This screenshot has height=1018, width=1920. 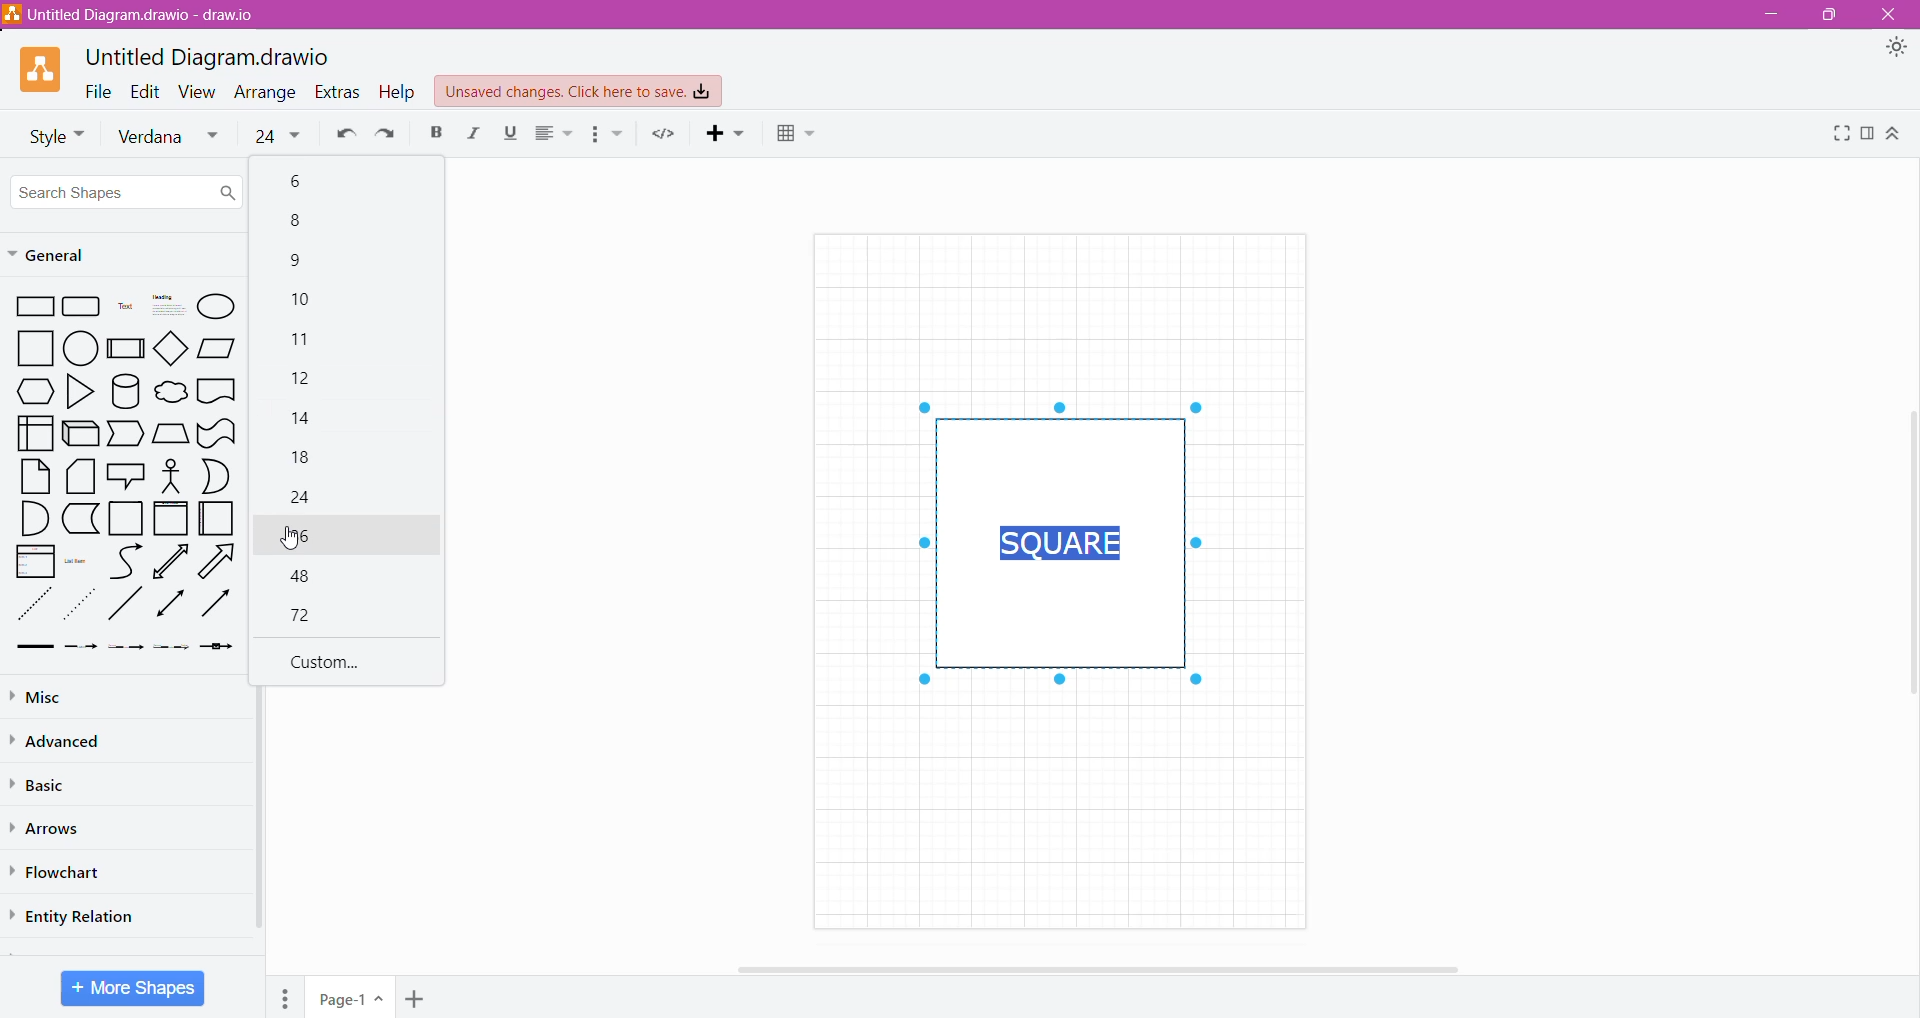 What do you see at coordinates (306, 460) in the screenshot?
I see `18` at bounding box center [306, 460].